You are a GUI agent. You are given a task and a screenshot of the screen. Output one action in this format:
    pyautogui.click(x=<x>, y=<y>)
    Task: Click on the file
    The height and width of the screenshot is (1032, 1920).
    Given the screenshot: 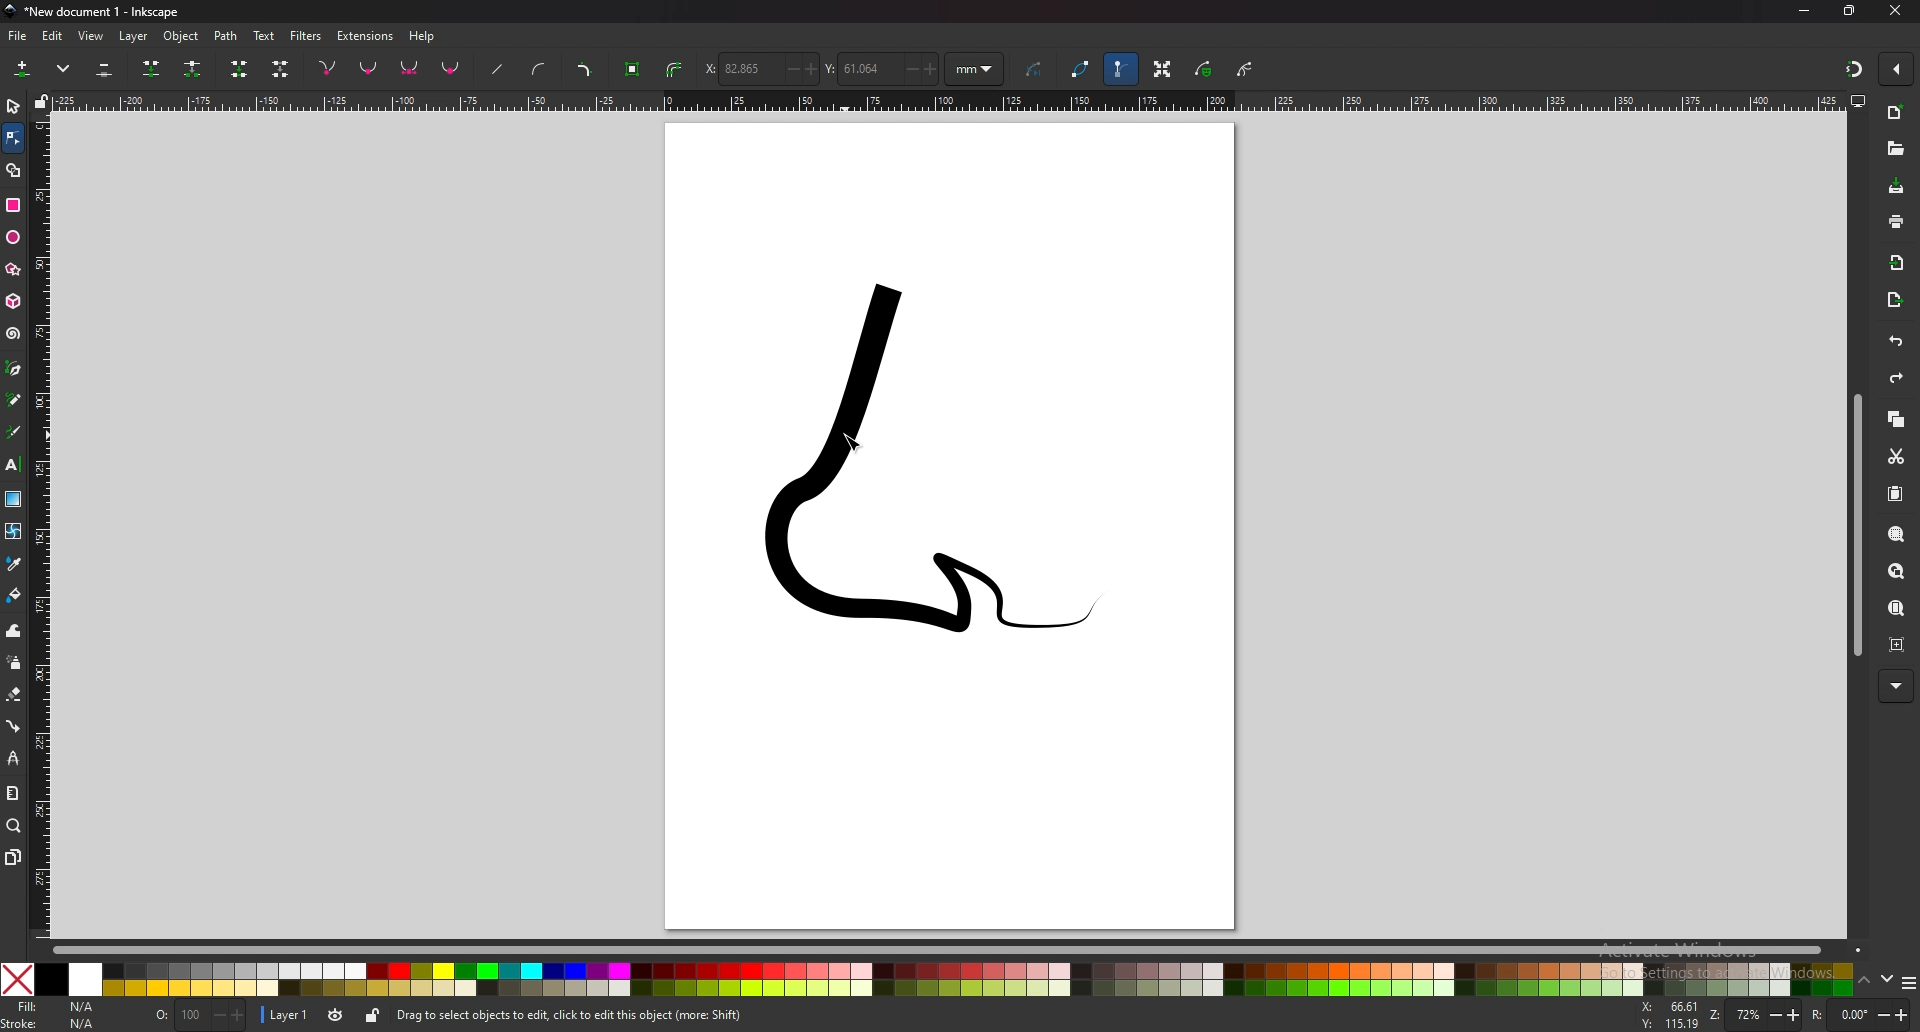 What is the action you would take?
    pyautogui.click(x=18, y=35)
    